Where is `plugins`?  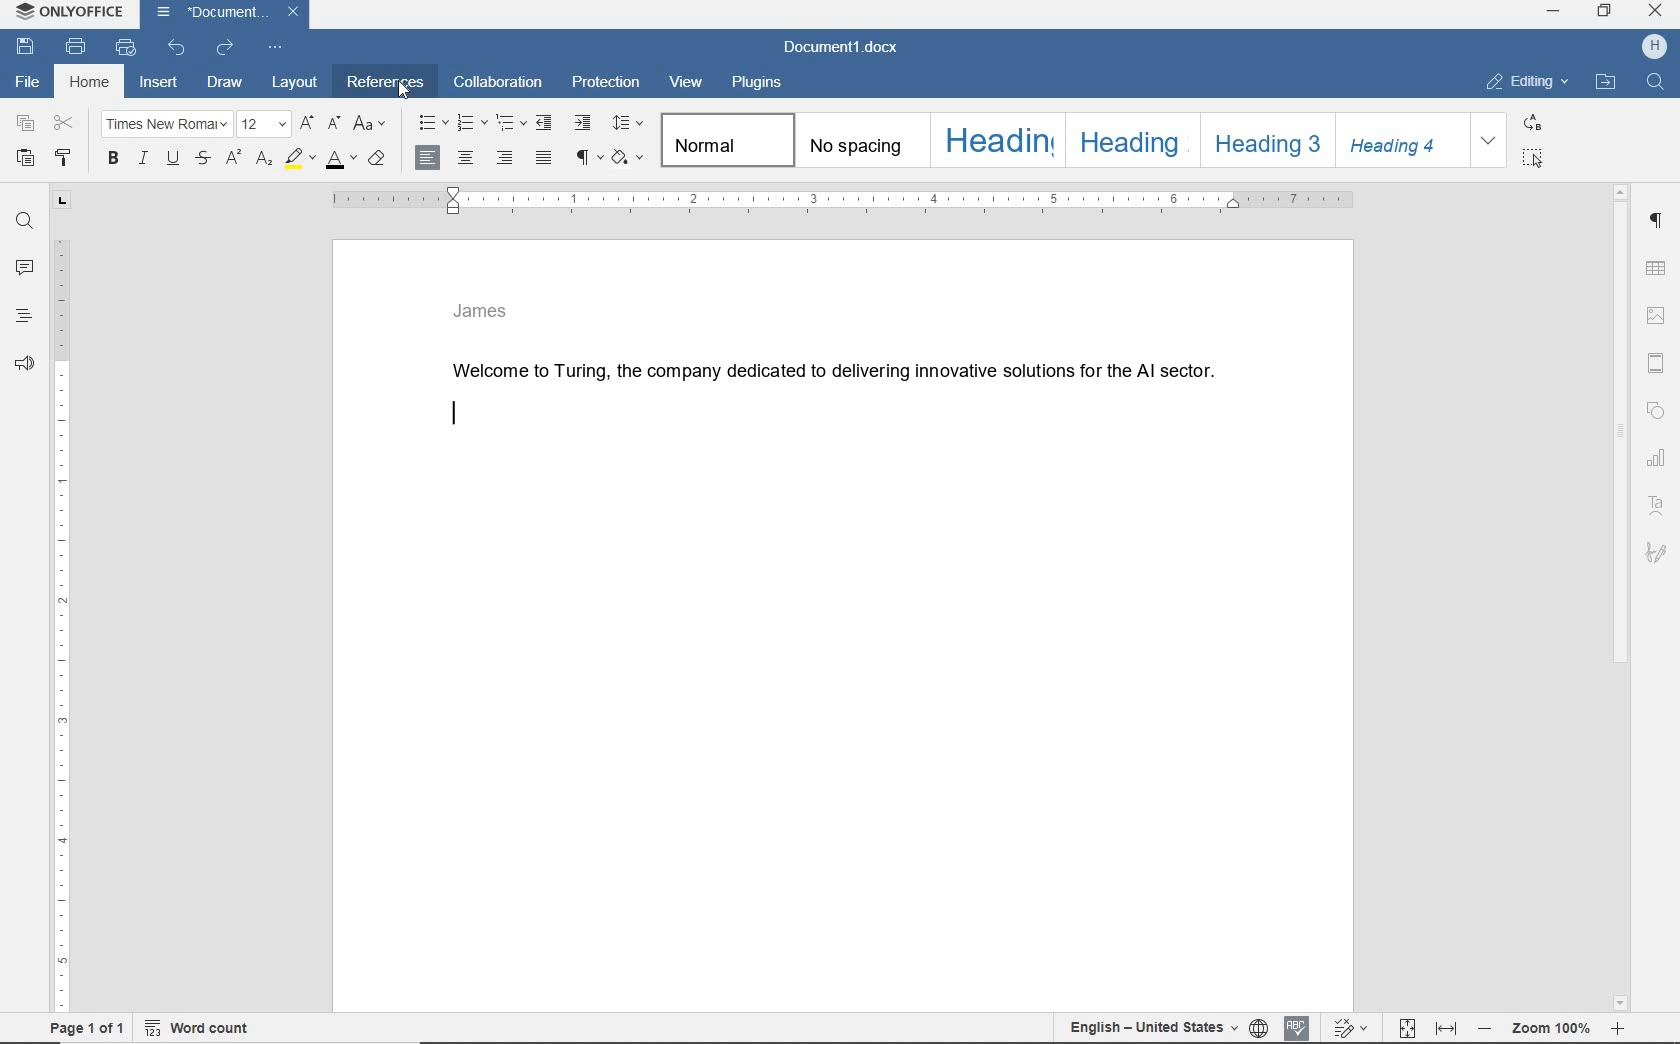
plugins is located at coordinates (759, 87).